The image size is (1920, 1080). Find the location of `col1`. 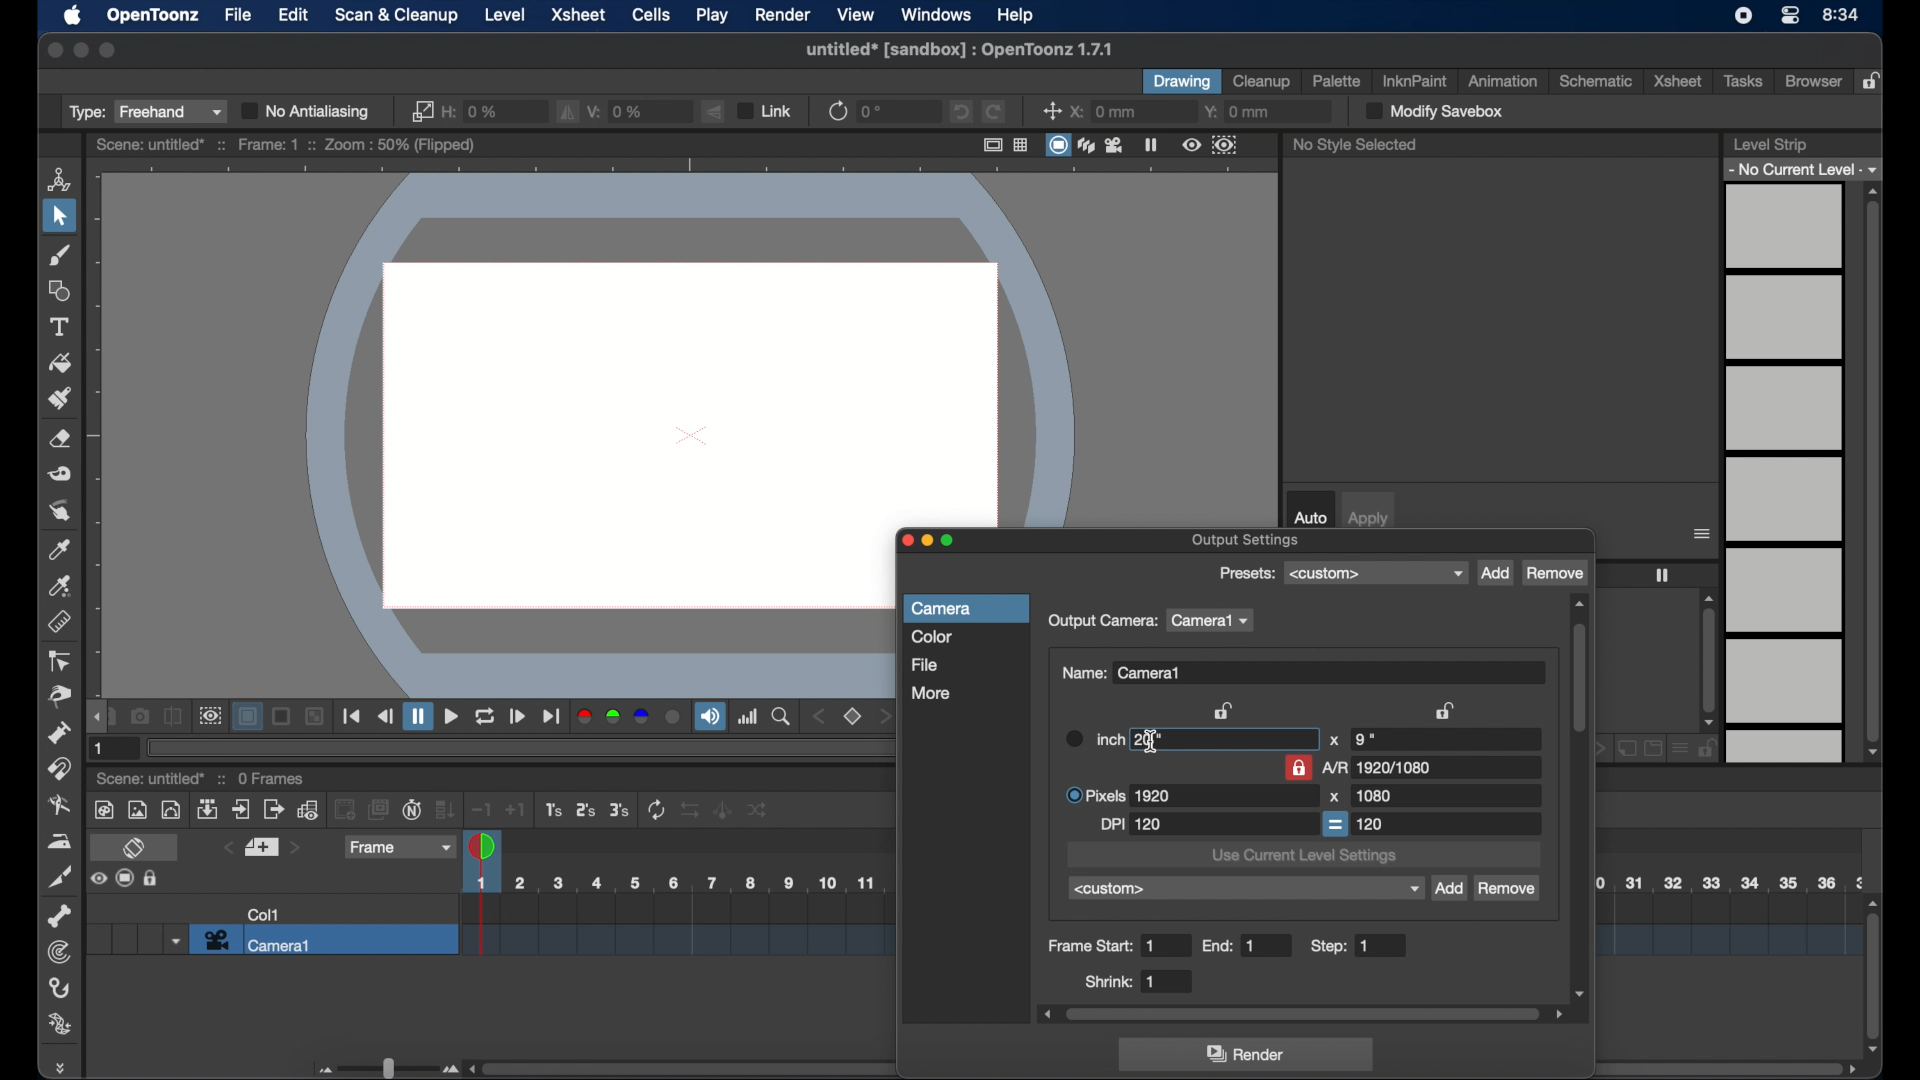

col1 is located at coordinates (264, 914).